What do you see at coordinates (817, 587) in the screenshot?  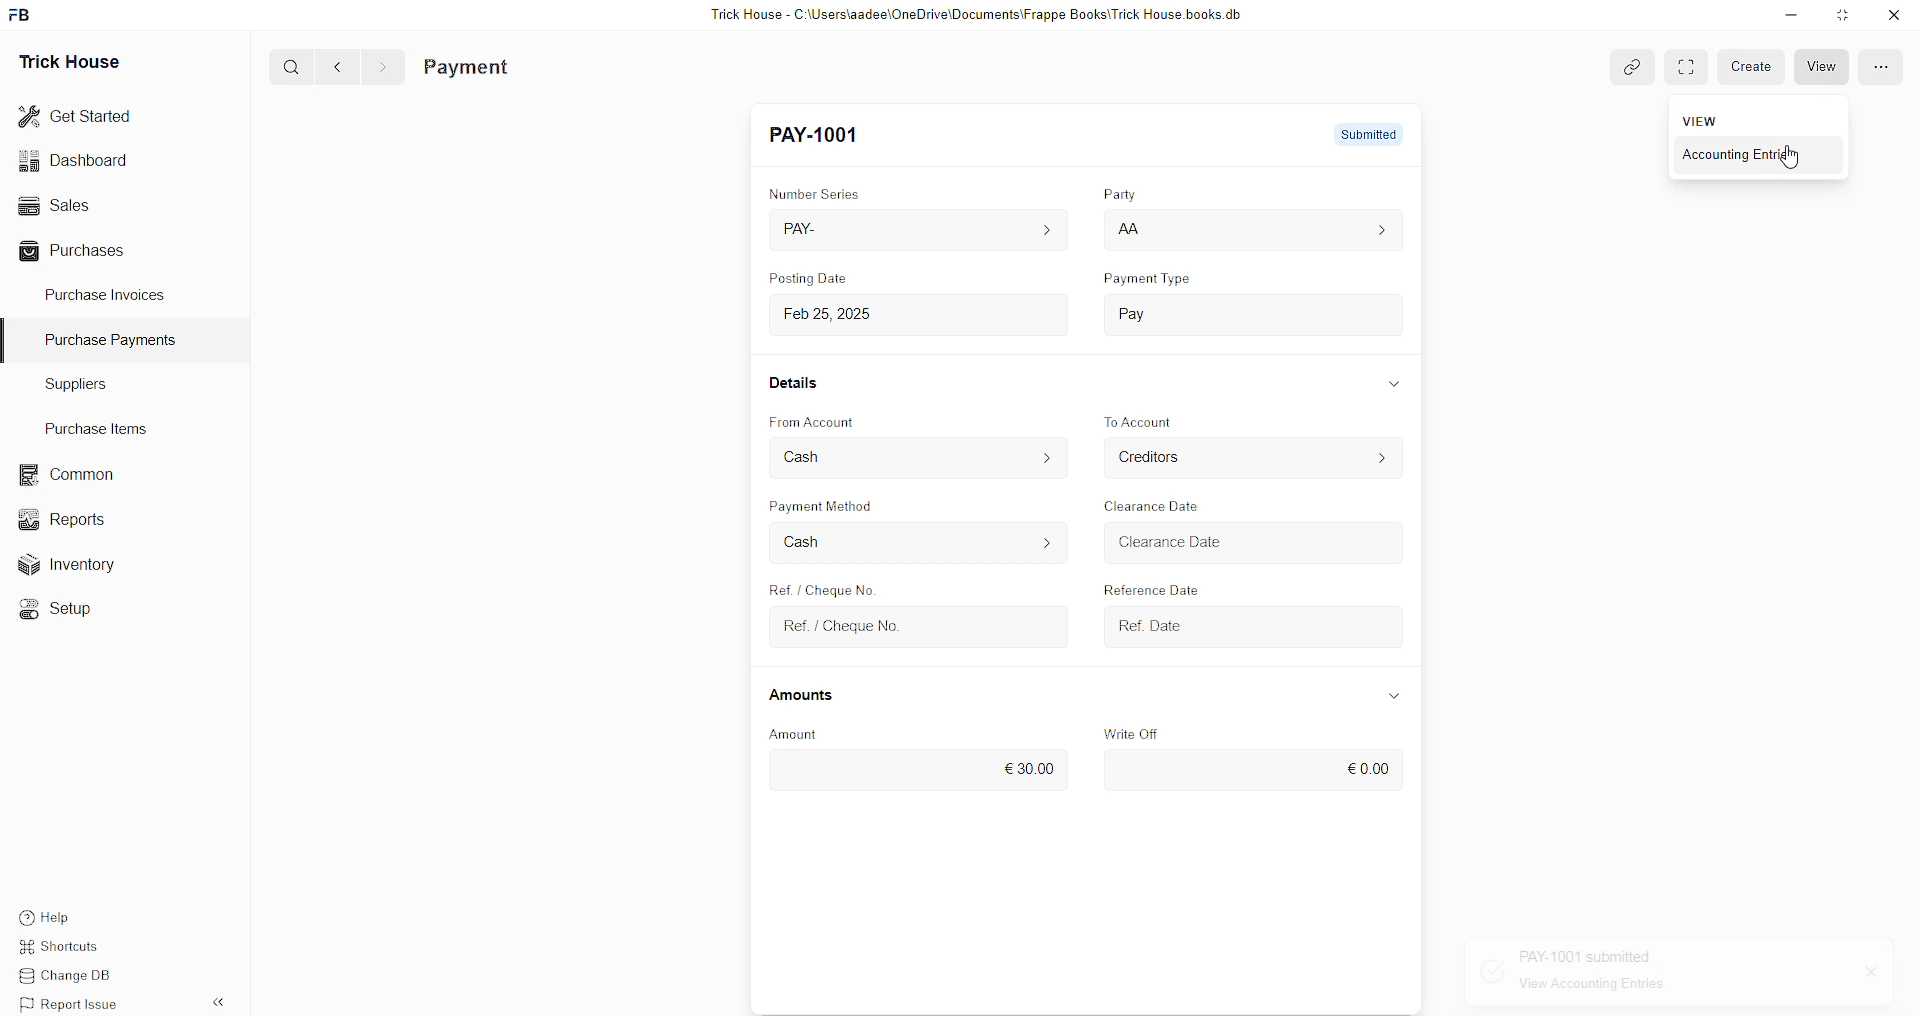 I see `Ref. / Cheque No.` at bounding box center [817, 587].